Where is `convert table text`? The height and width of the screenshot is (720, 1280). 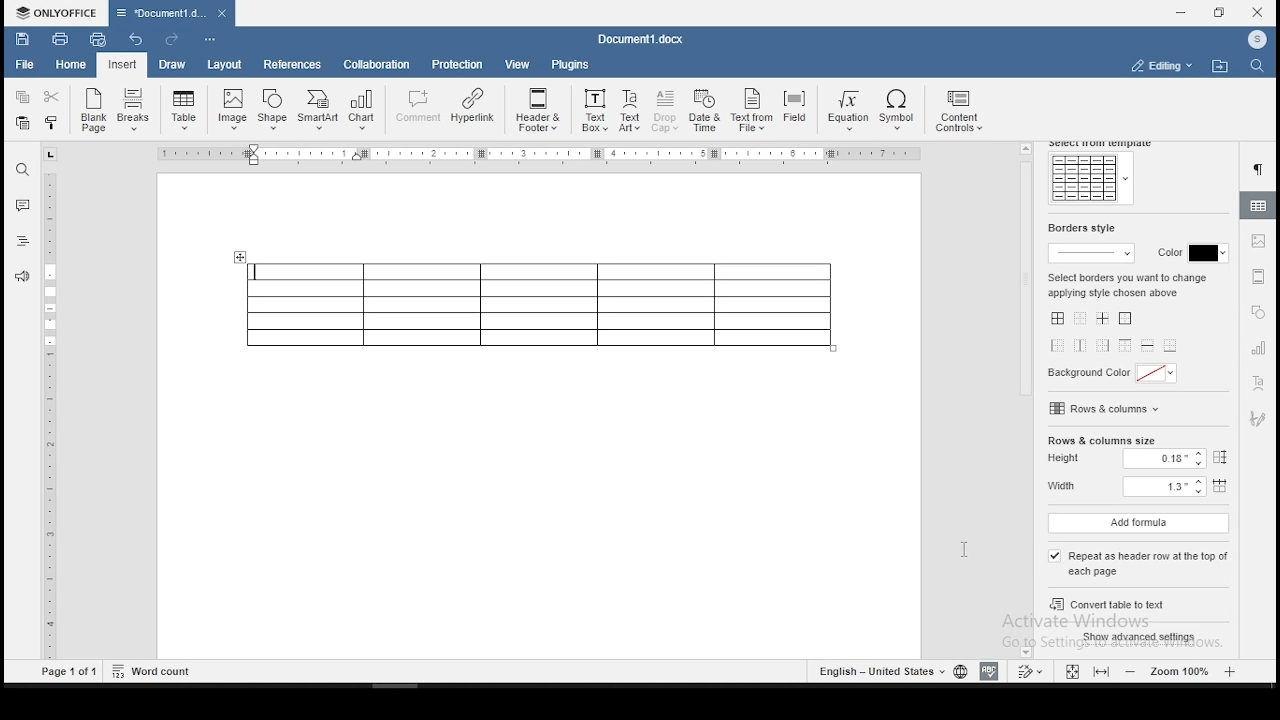 convert table text is located at coordinates (1141, 606).